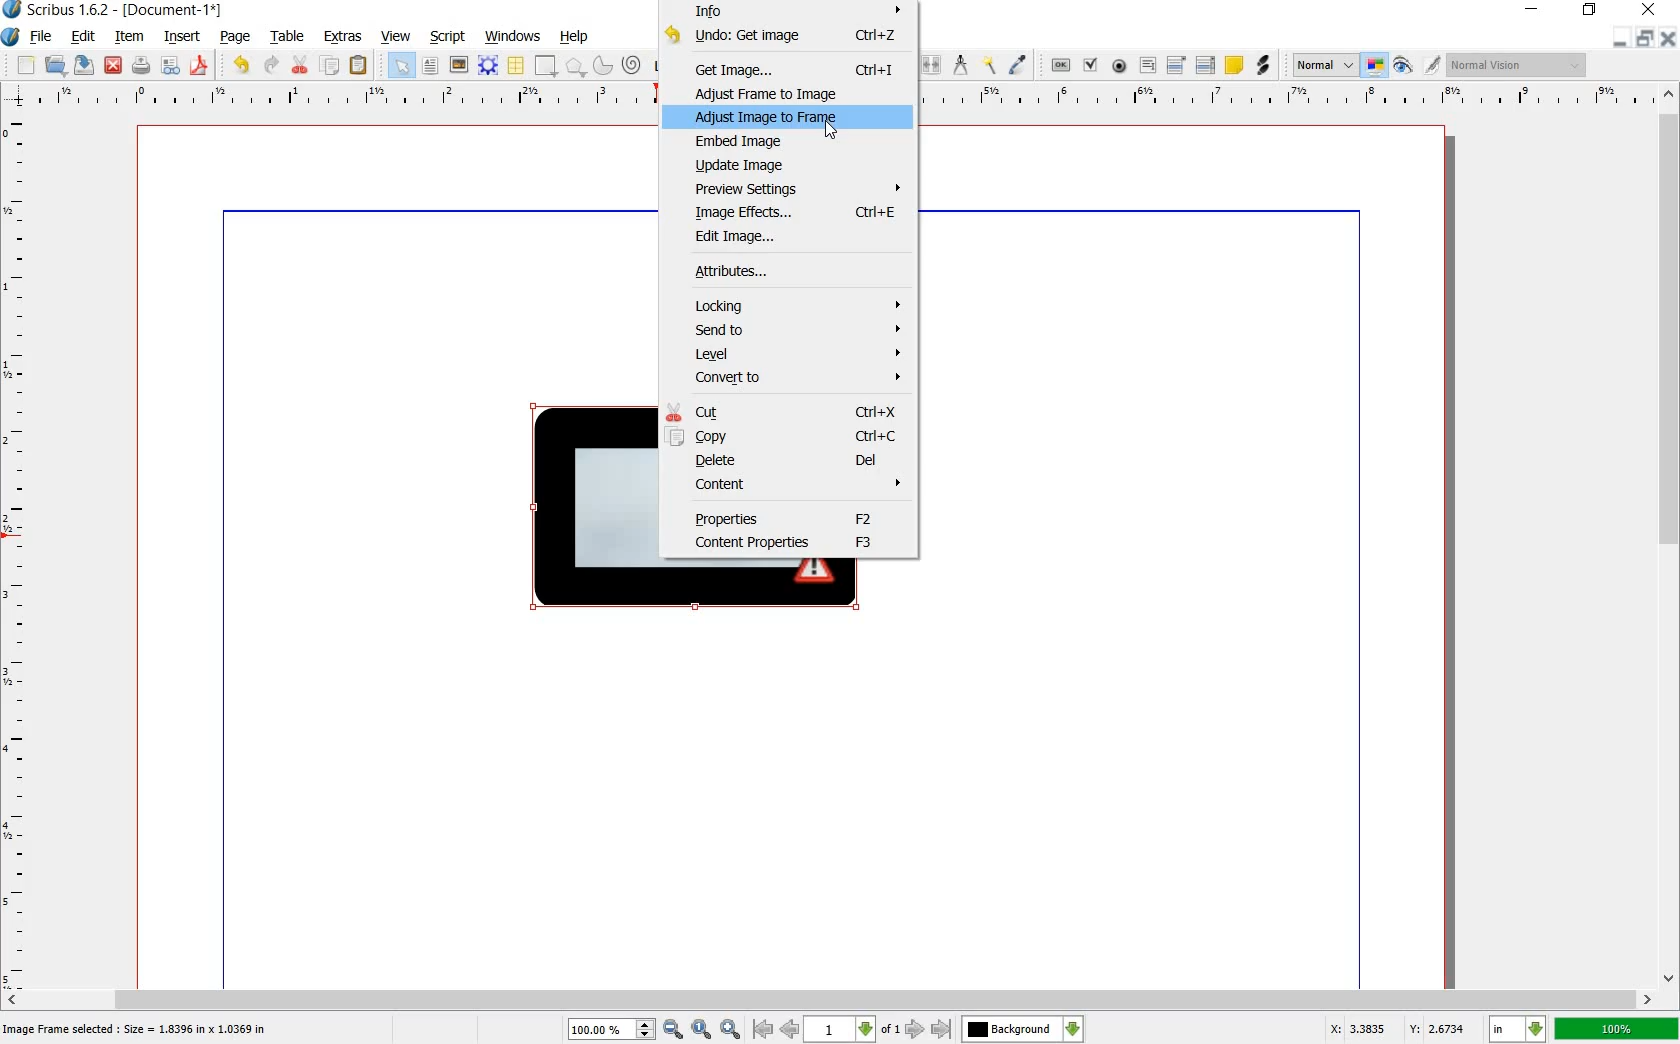 The height and width of the screenshot is (1044, 1680). I want to click on arc, so click(600, 66).